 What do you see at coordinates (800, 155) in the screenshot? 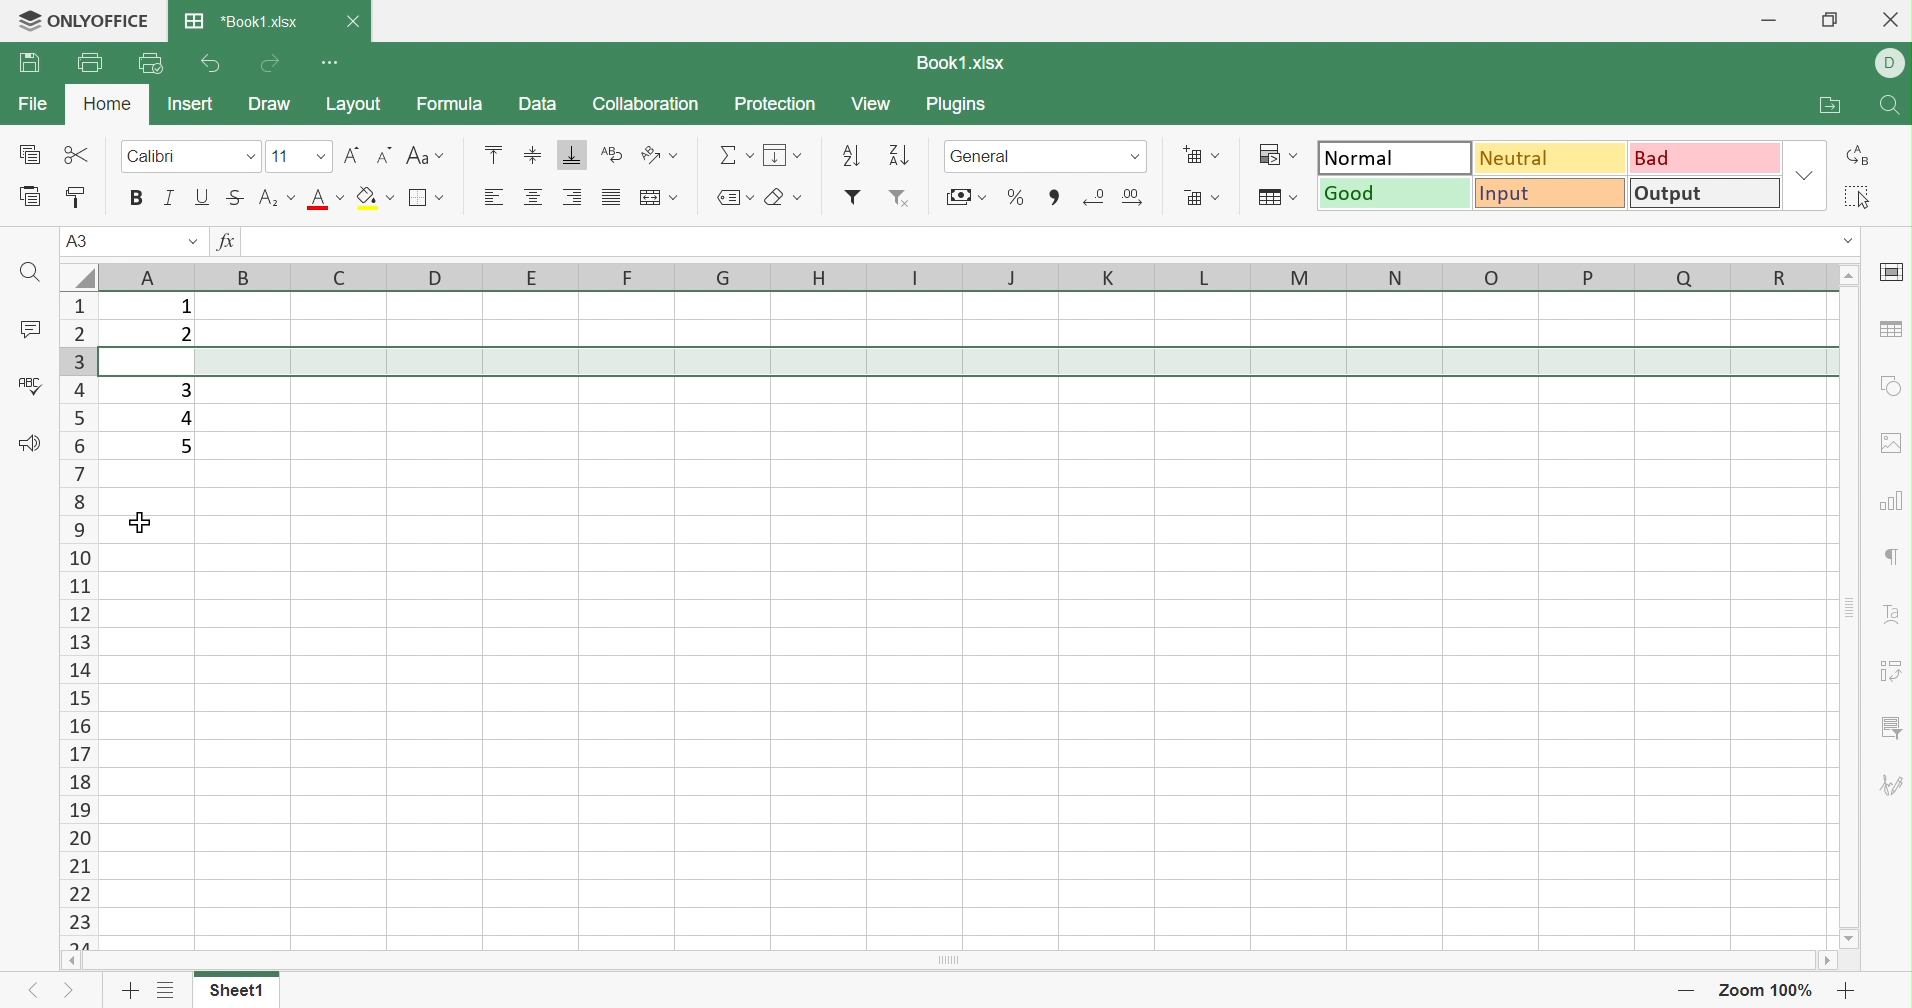
I see `Drop Down` at bounding box center [800, 155].